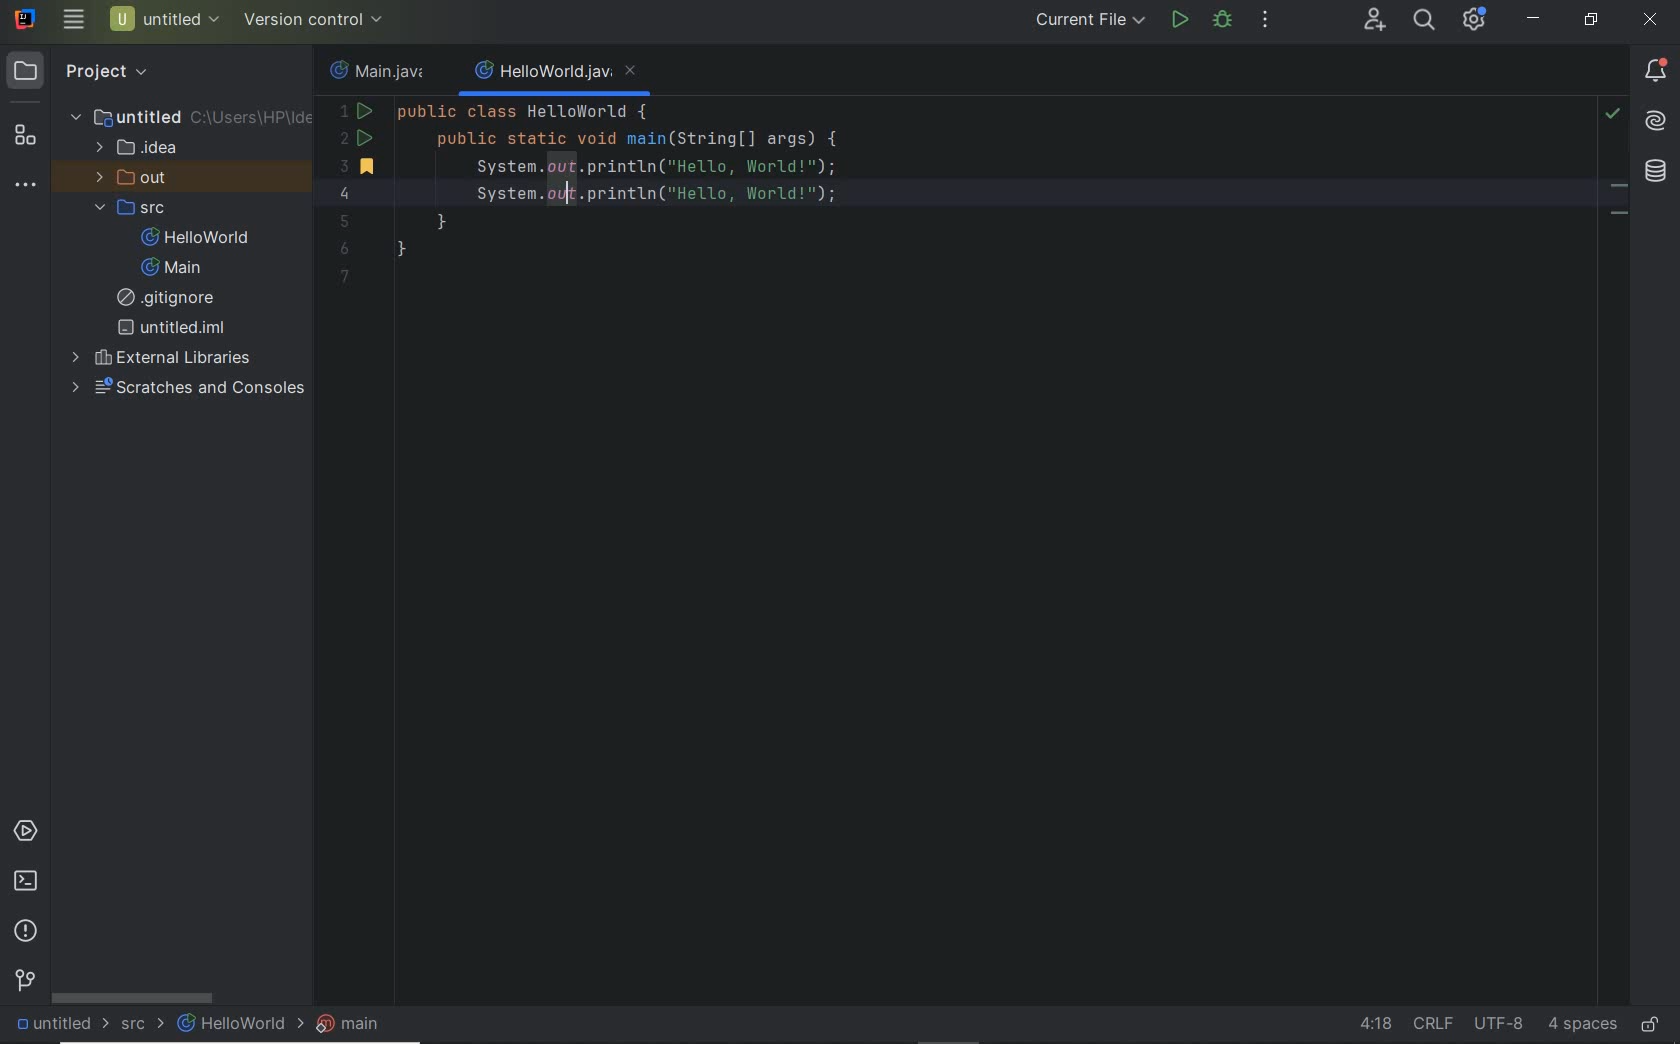 This screenshot has width=1680, height=1044. What do you see at coordinates (316, 22) in the screenshot?
I see `version control` at bounding box center [316, 22].